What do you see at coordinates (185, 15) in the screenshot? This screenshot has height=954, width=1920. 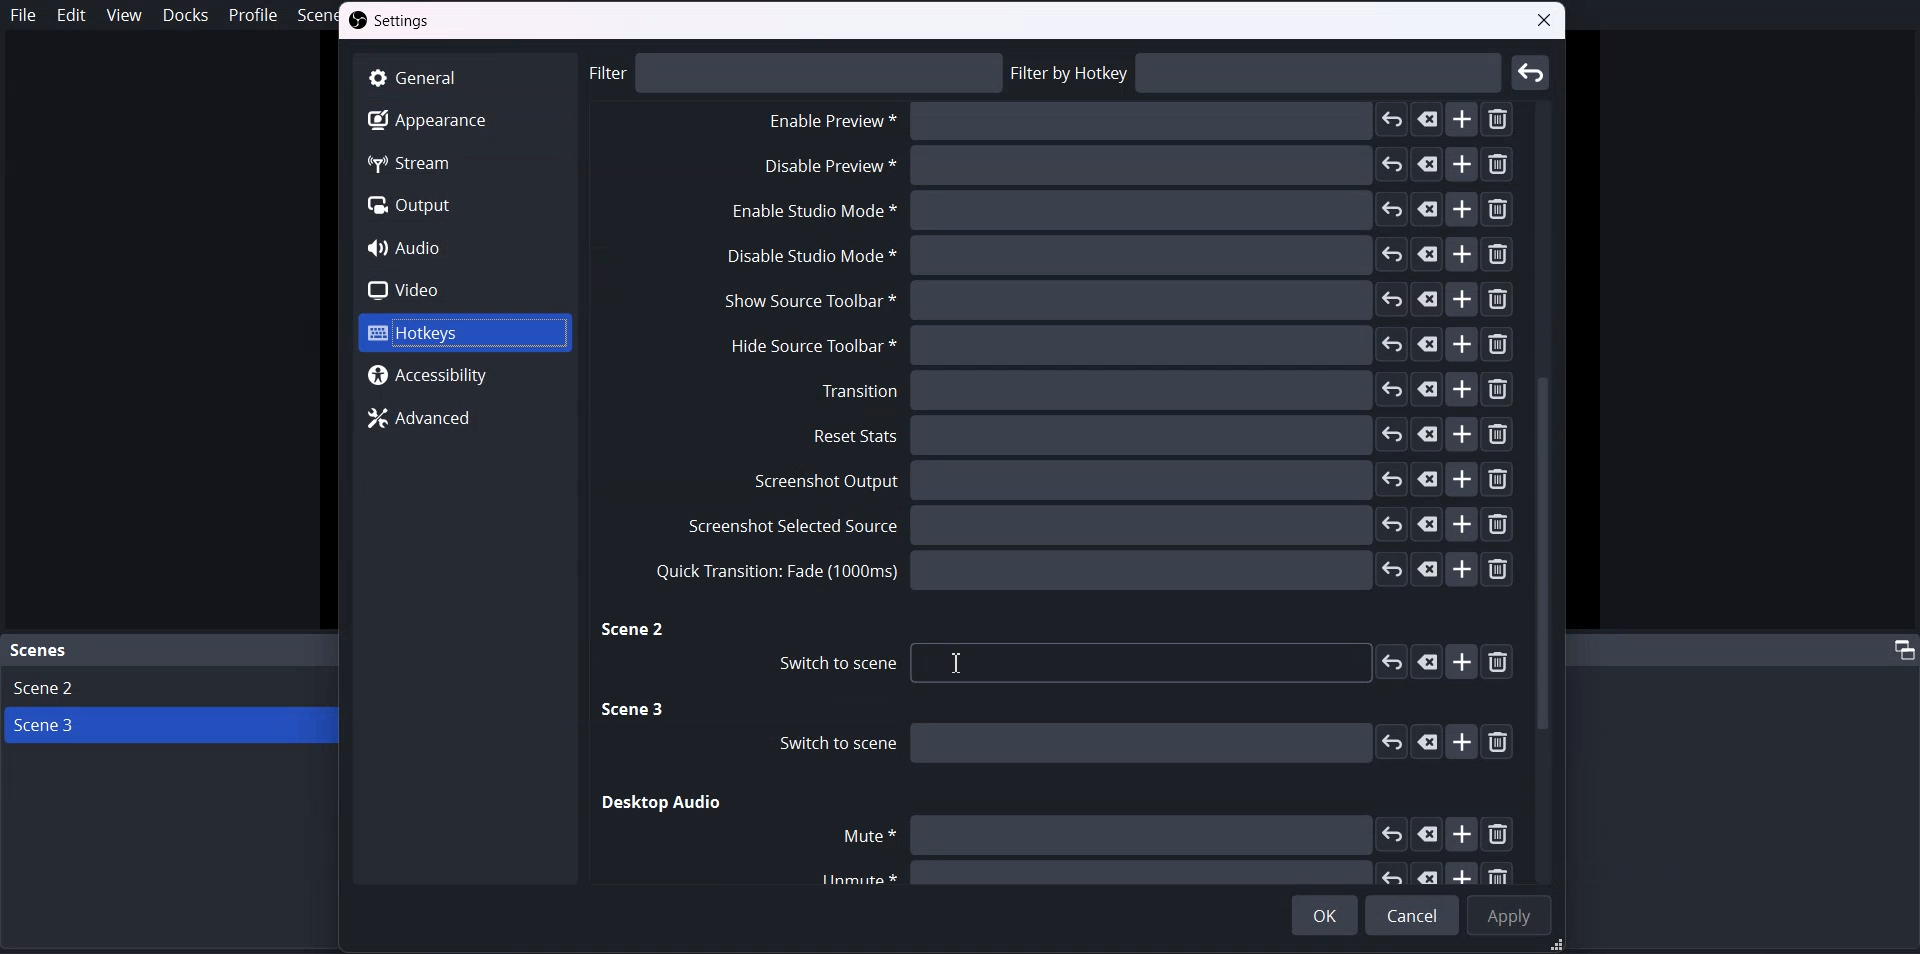 I see `Docks` at bounding box center [185, 15].